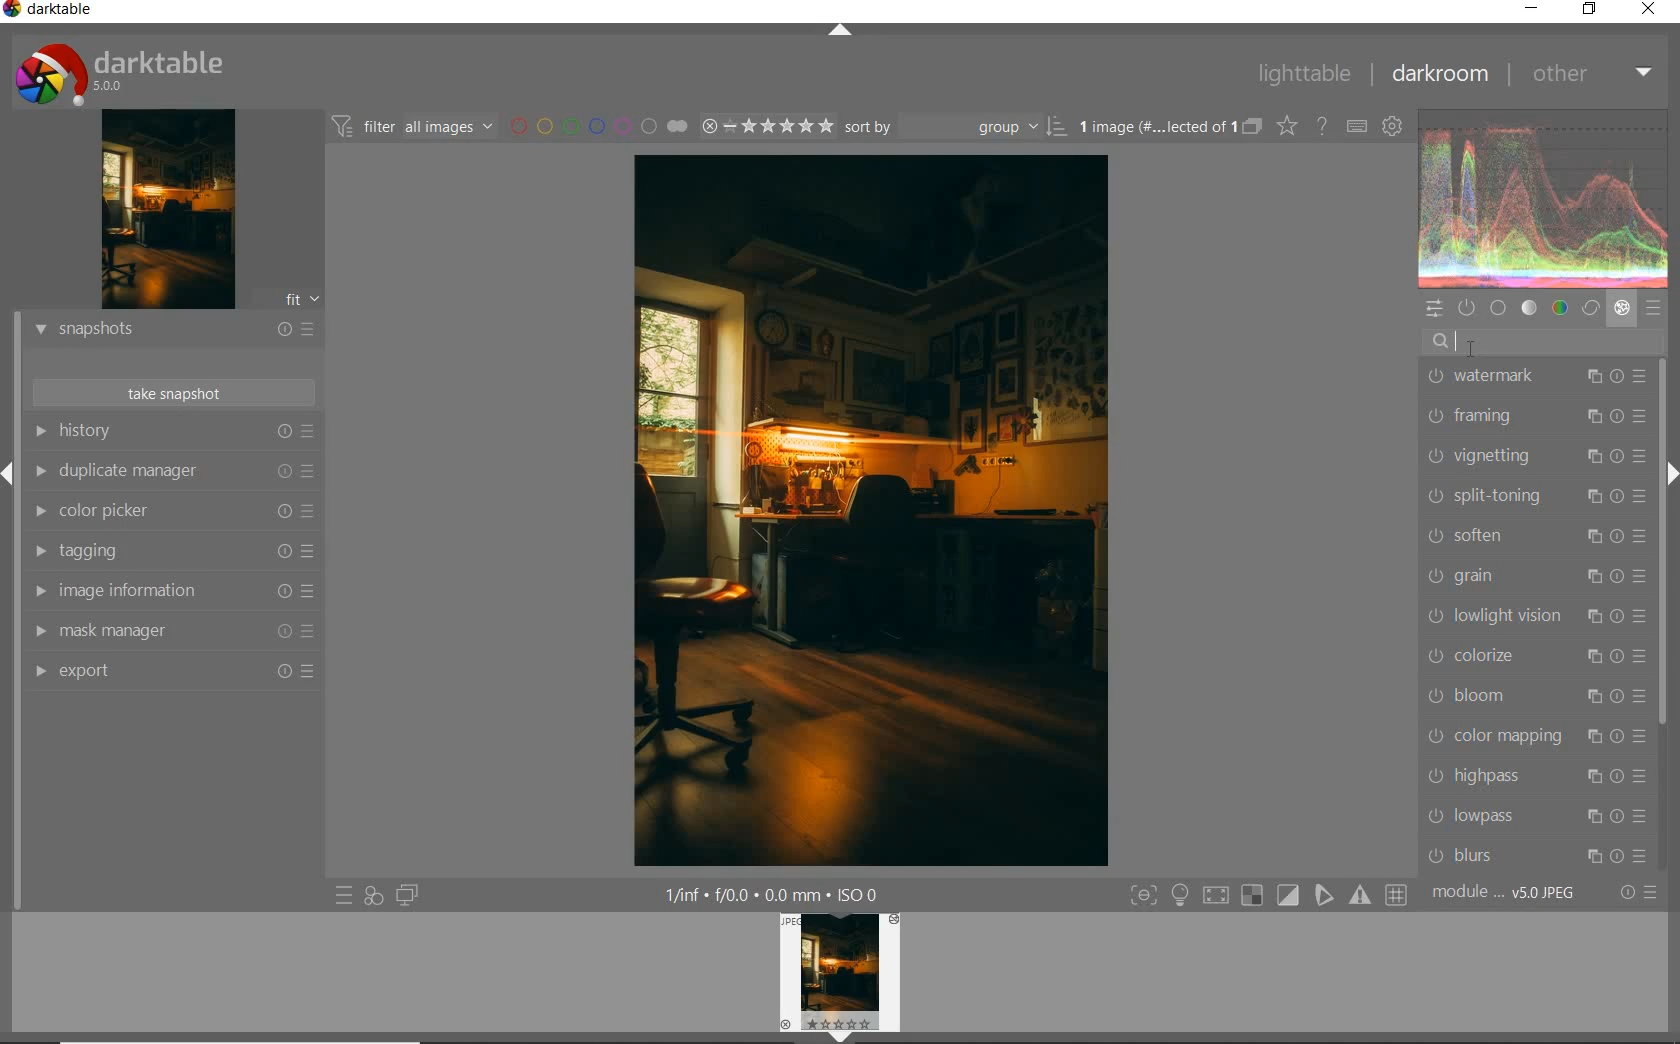  What do you see at coordinates (770, 895) in the screenshot?
I see `other display information` at bounding box center [770, 895].